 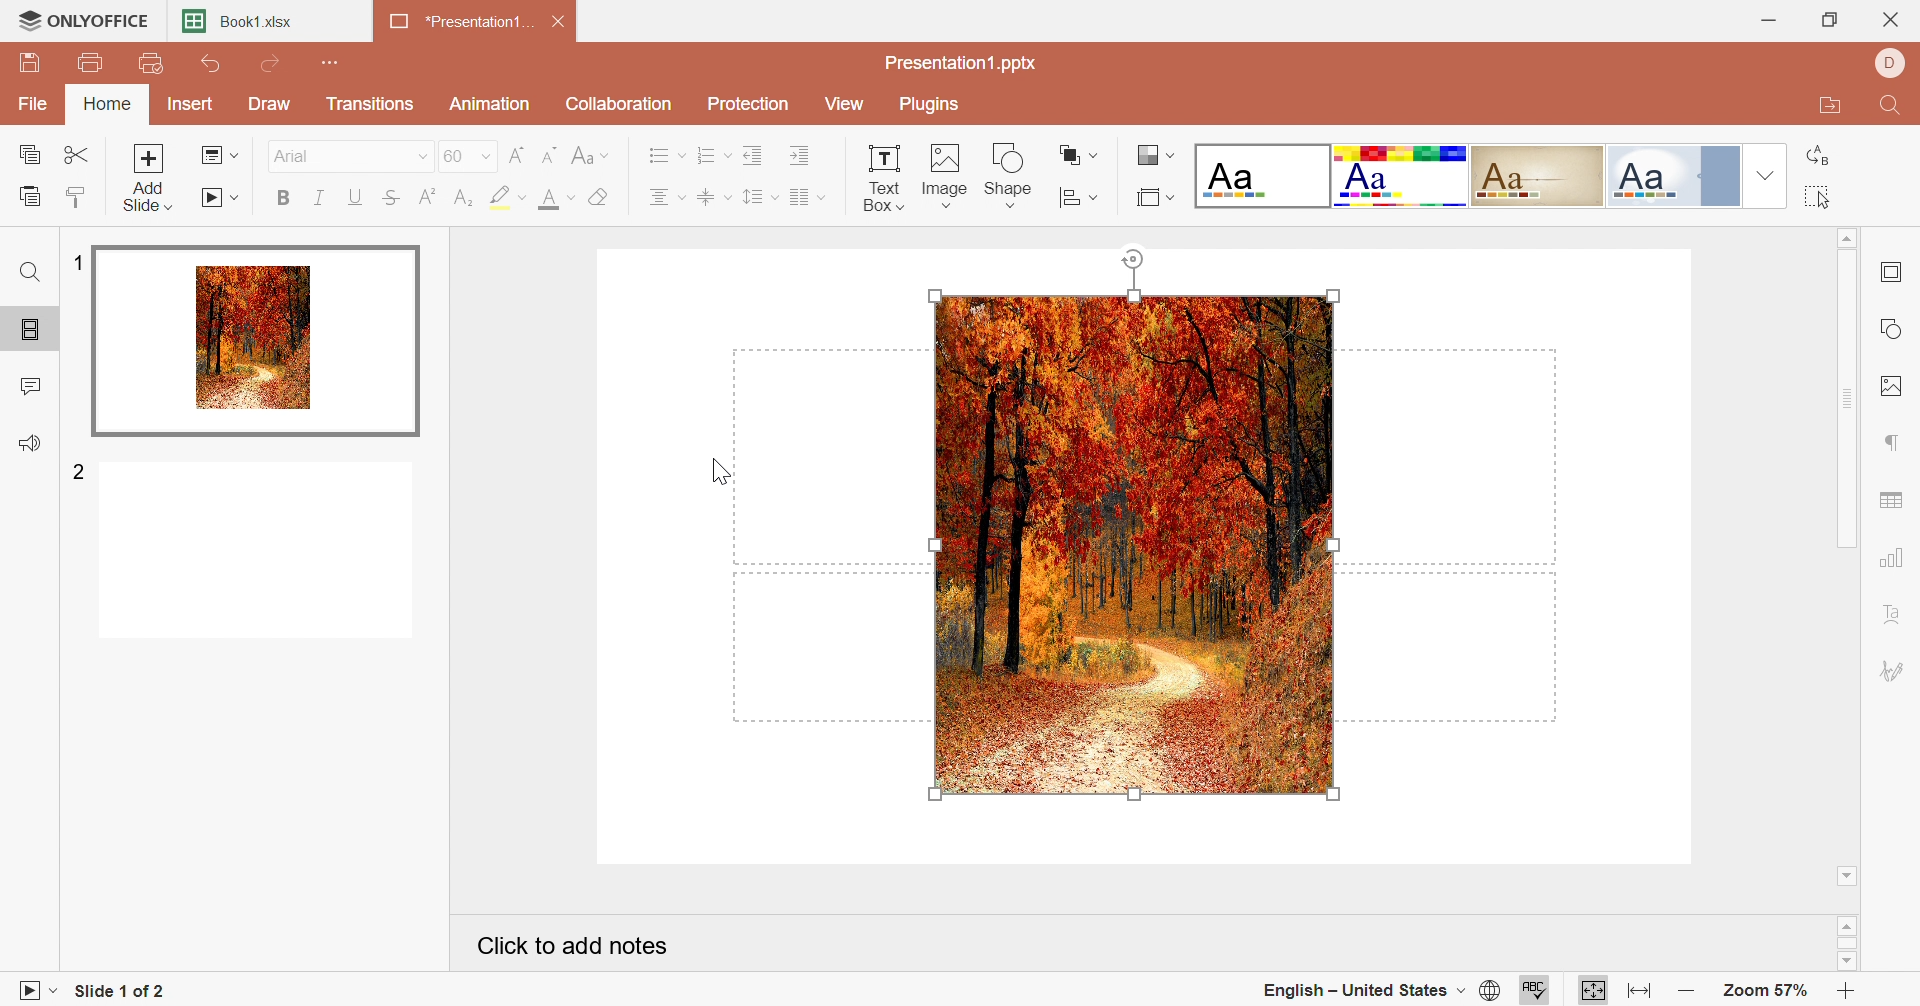 I want to click on Strikethrough, so click(x=391, y=198).